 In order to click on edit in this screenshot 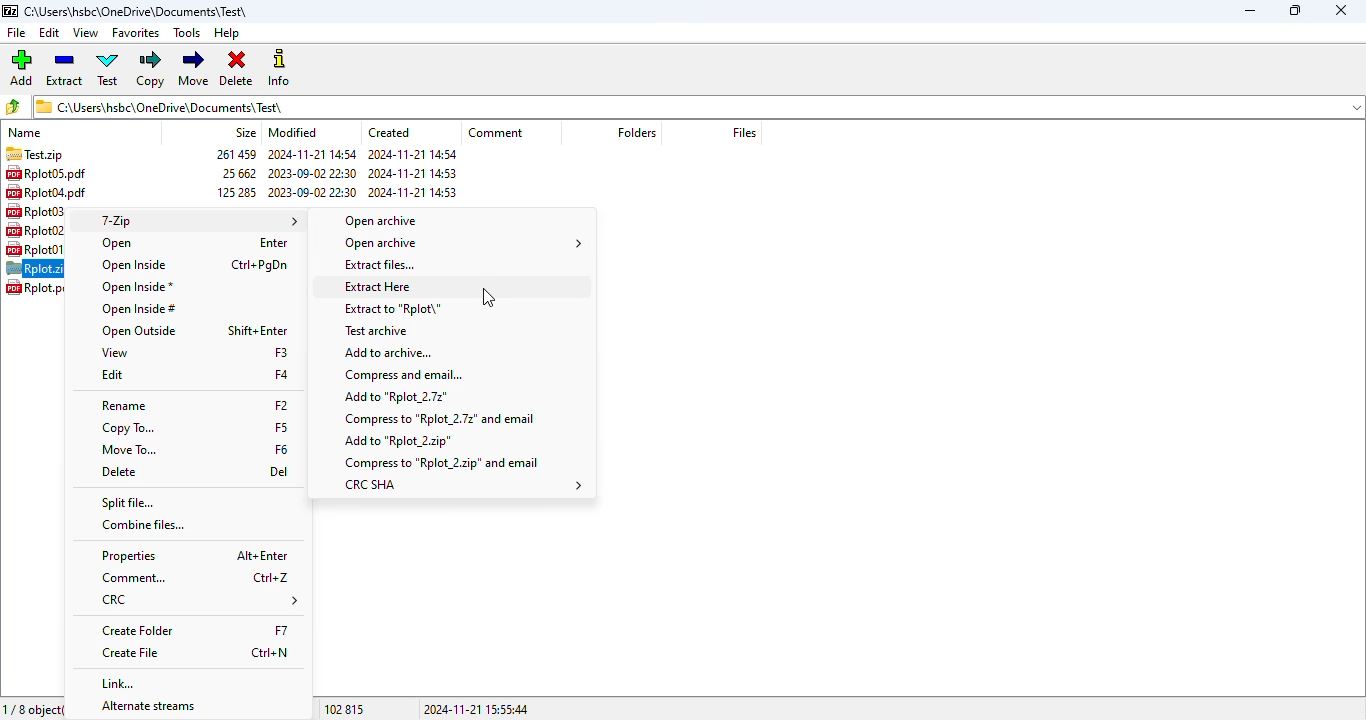, I will do `click(112, 375)`.